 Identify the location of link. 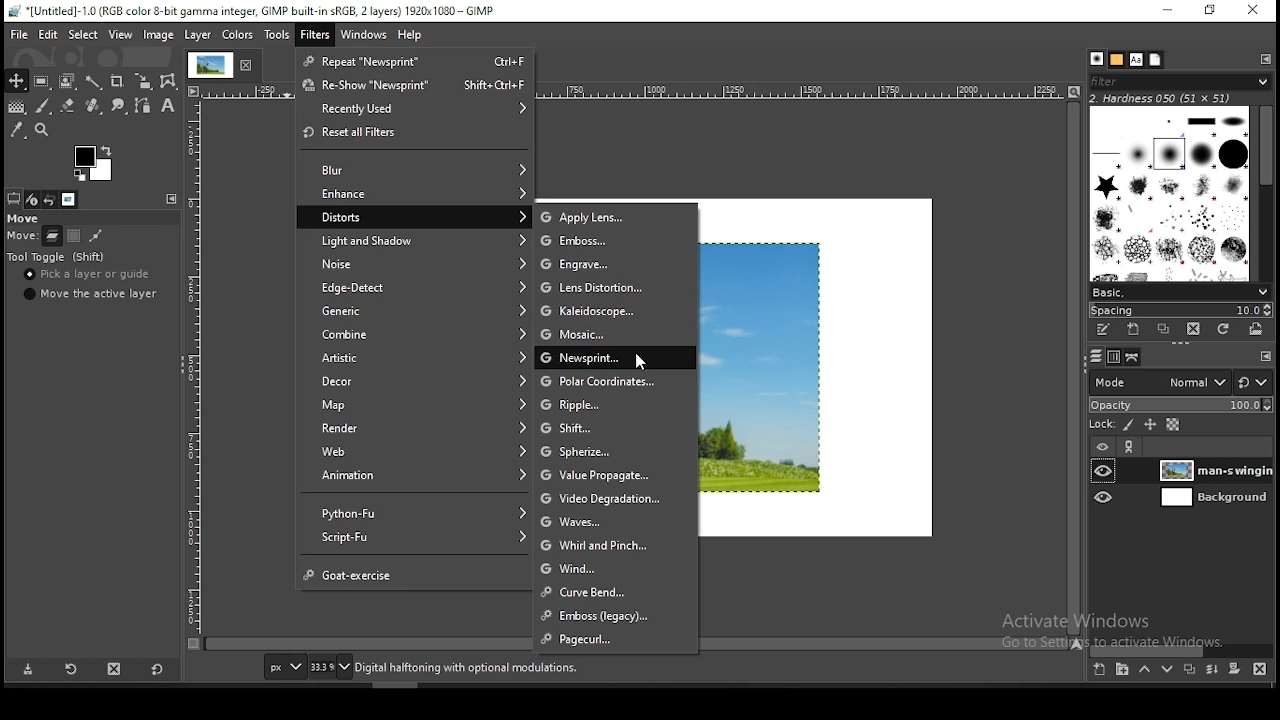
(1130, 446).